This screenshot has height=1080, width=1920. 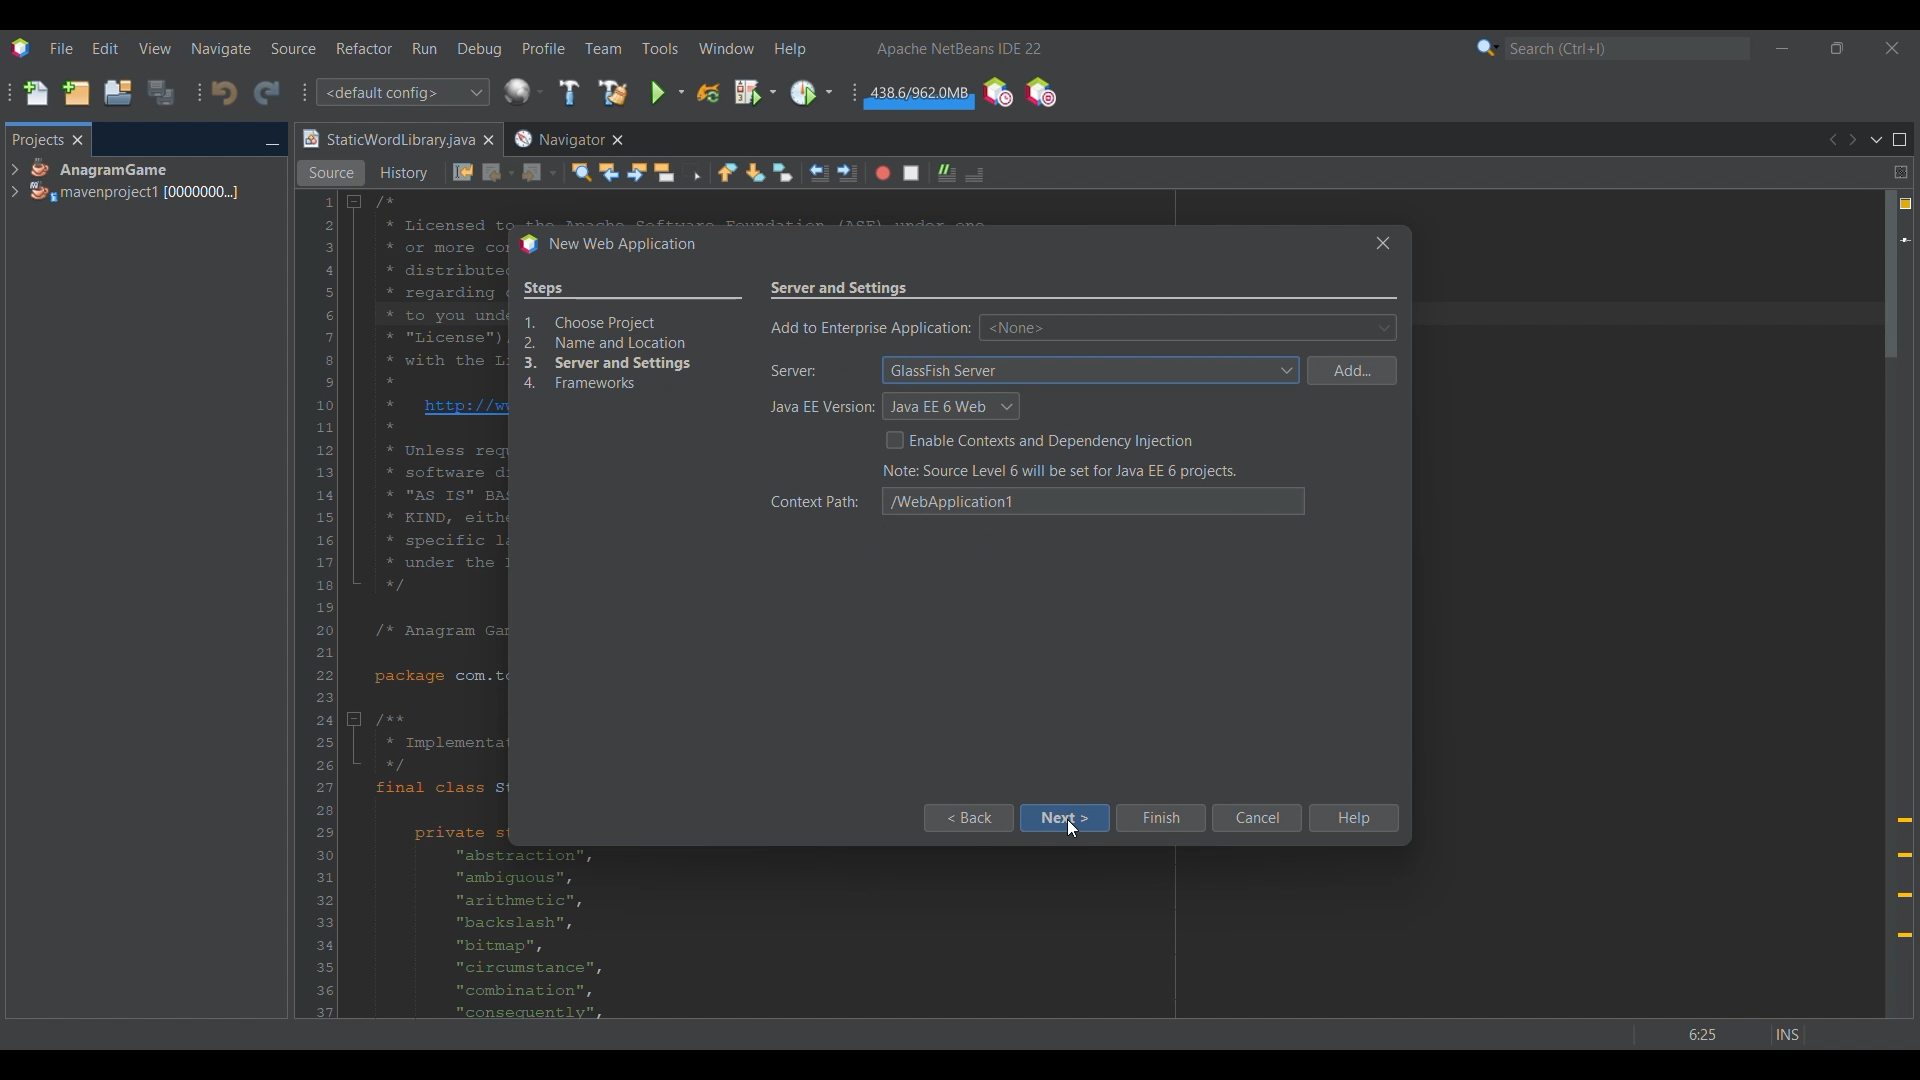 I want to click on Configuration options, so click(x=402, y=92).